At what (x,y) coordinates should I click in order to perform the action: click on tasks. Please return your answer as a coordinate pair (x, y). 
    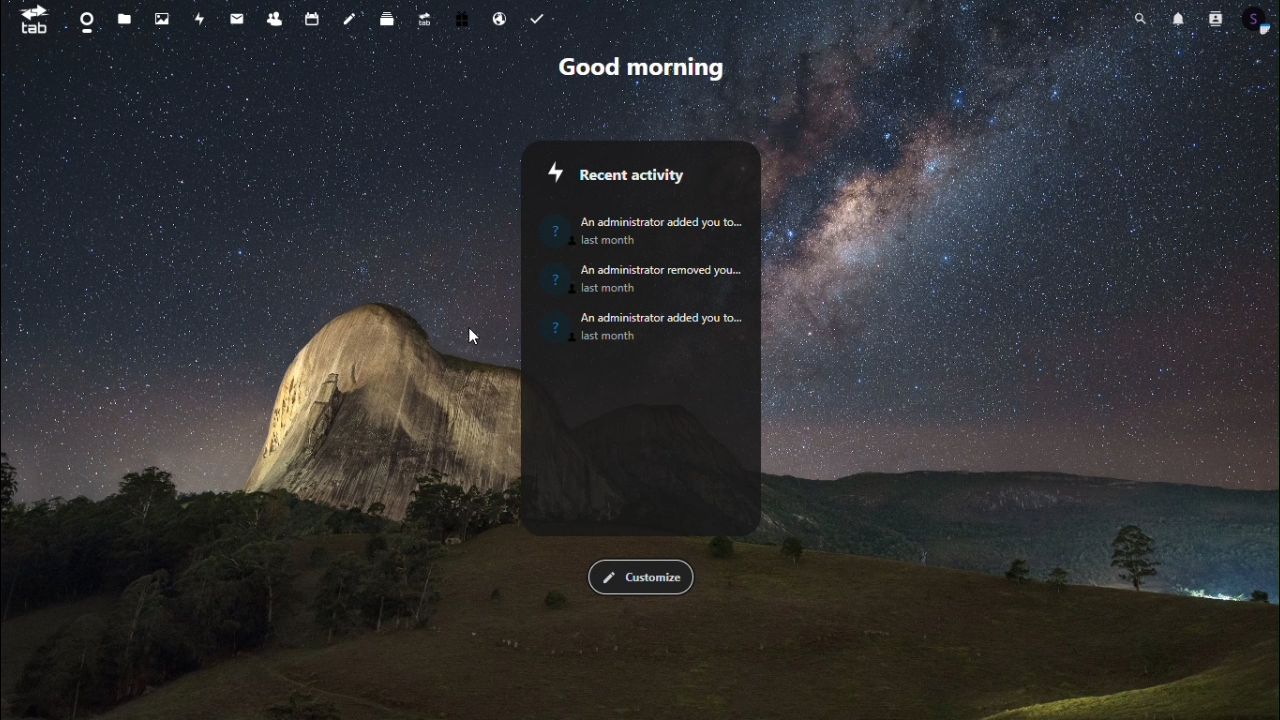
    Looking at the image, I should click on (545, 17).